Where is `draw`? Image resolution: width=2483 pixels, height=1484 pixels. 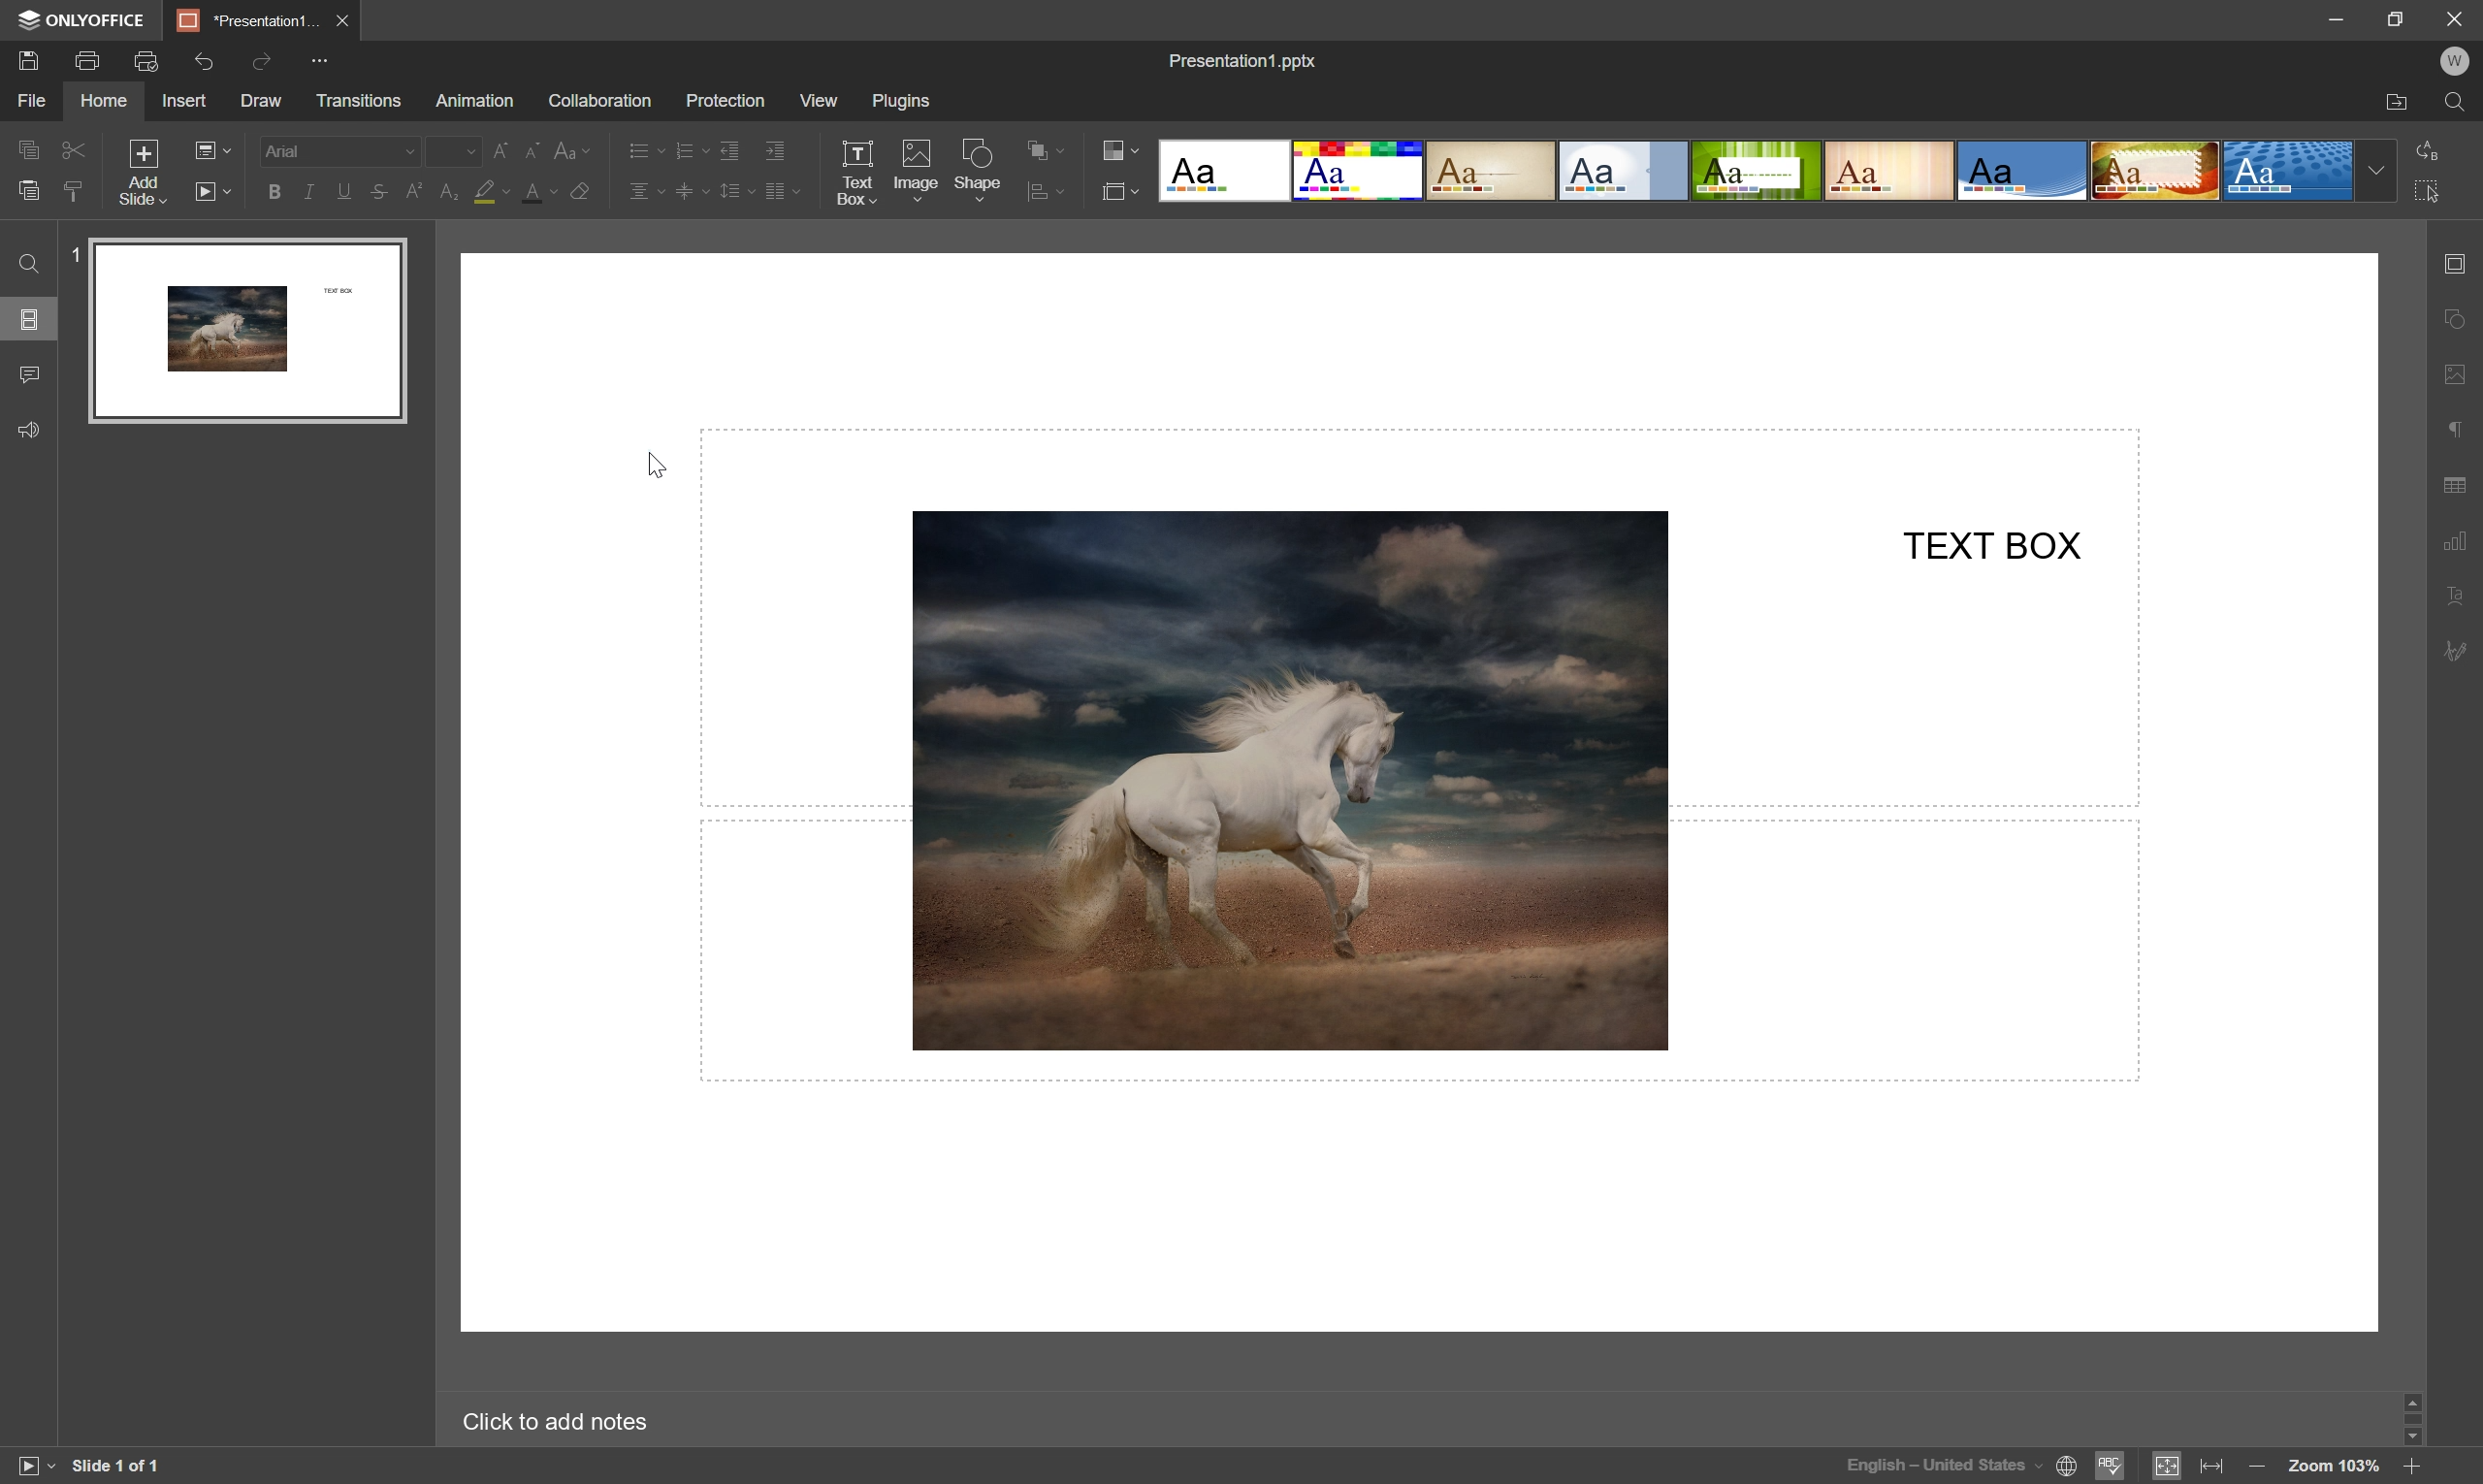
draw is located at coordinates (262, 102).